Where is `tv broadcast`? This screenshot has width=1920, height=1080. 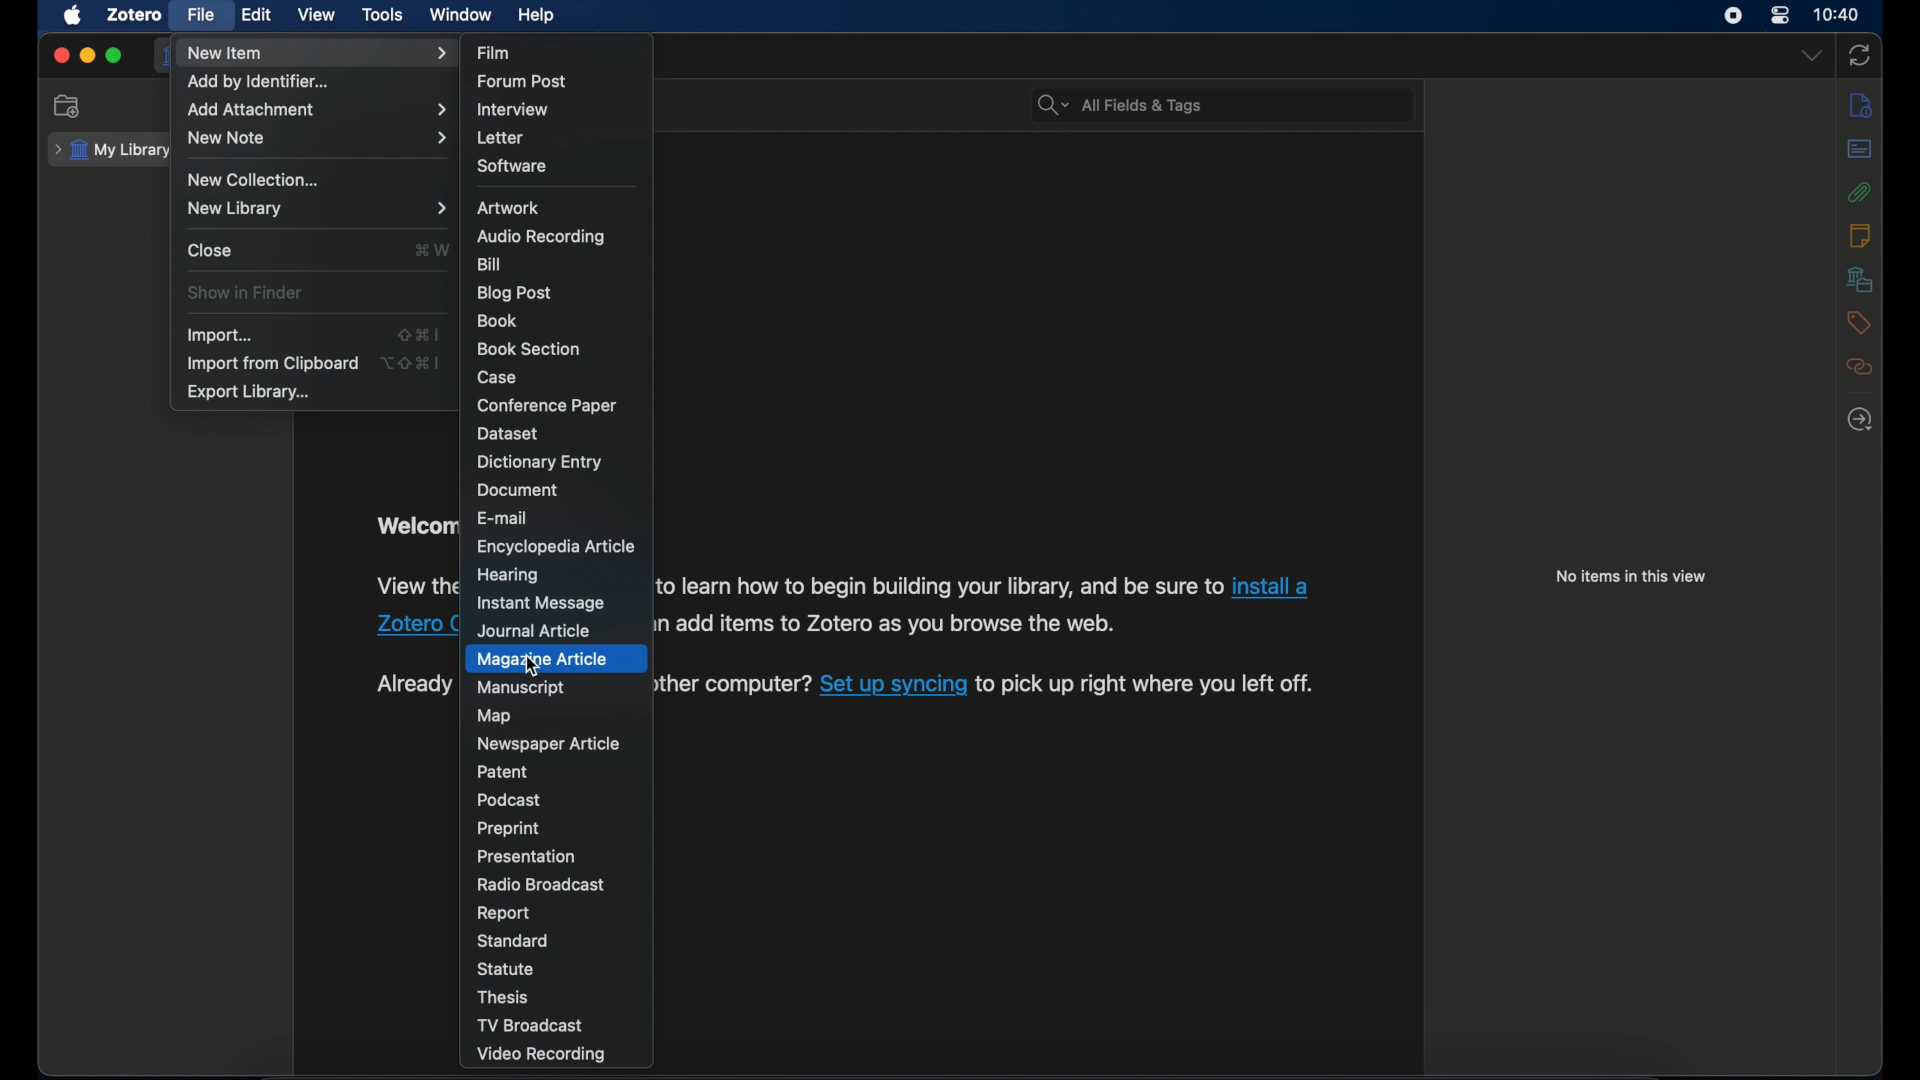
tv broadcast is located at coordinates (529, 1026).